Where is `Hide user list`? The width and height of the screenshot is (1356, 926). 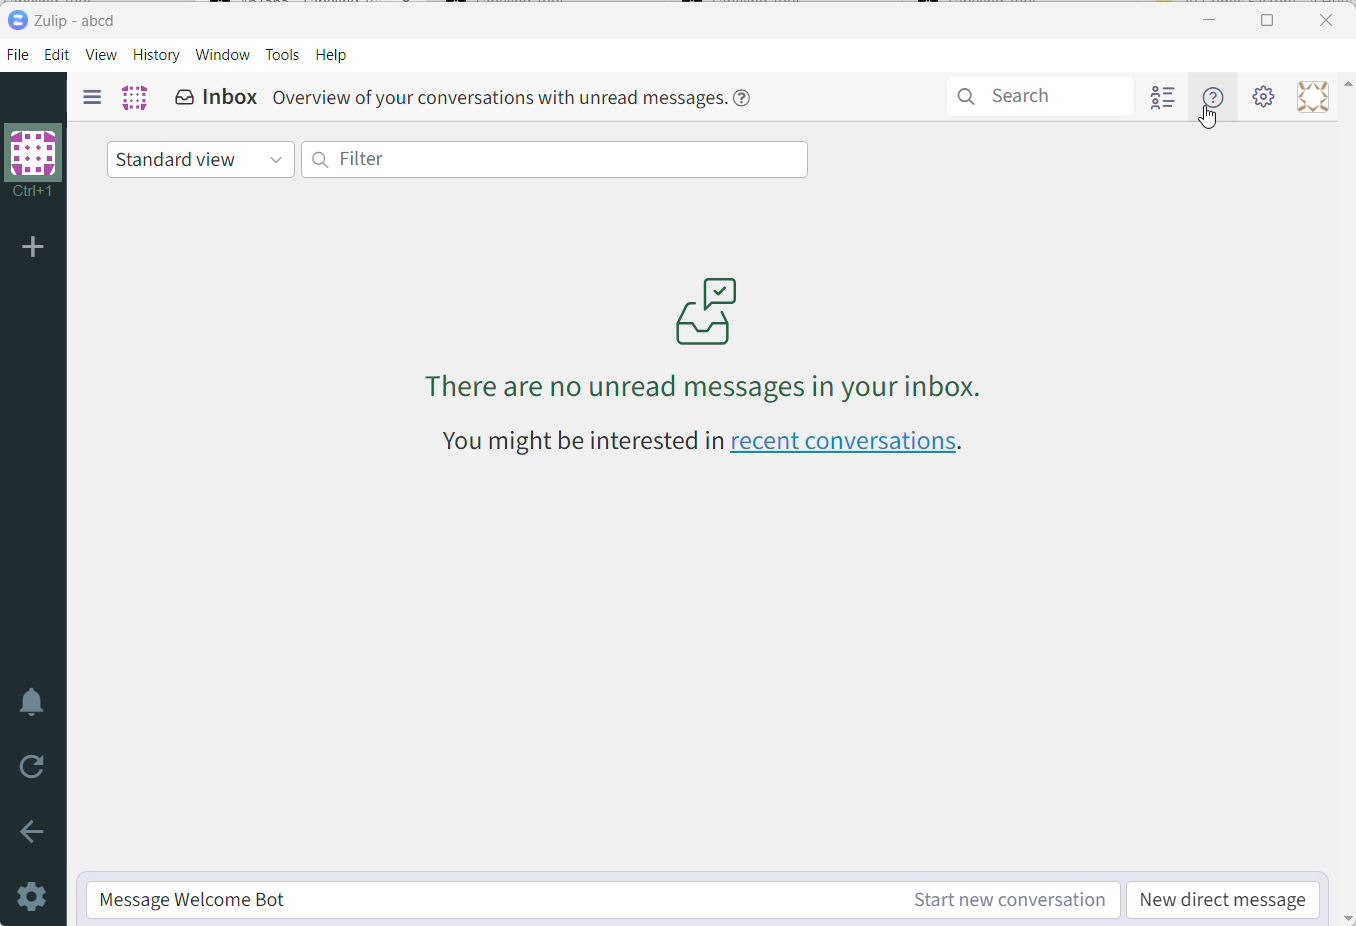 Hide user list is located at coordinates (1165, 97).